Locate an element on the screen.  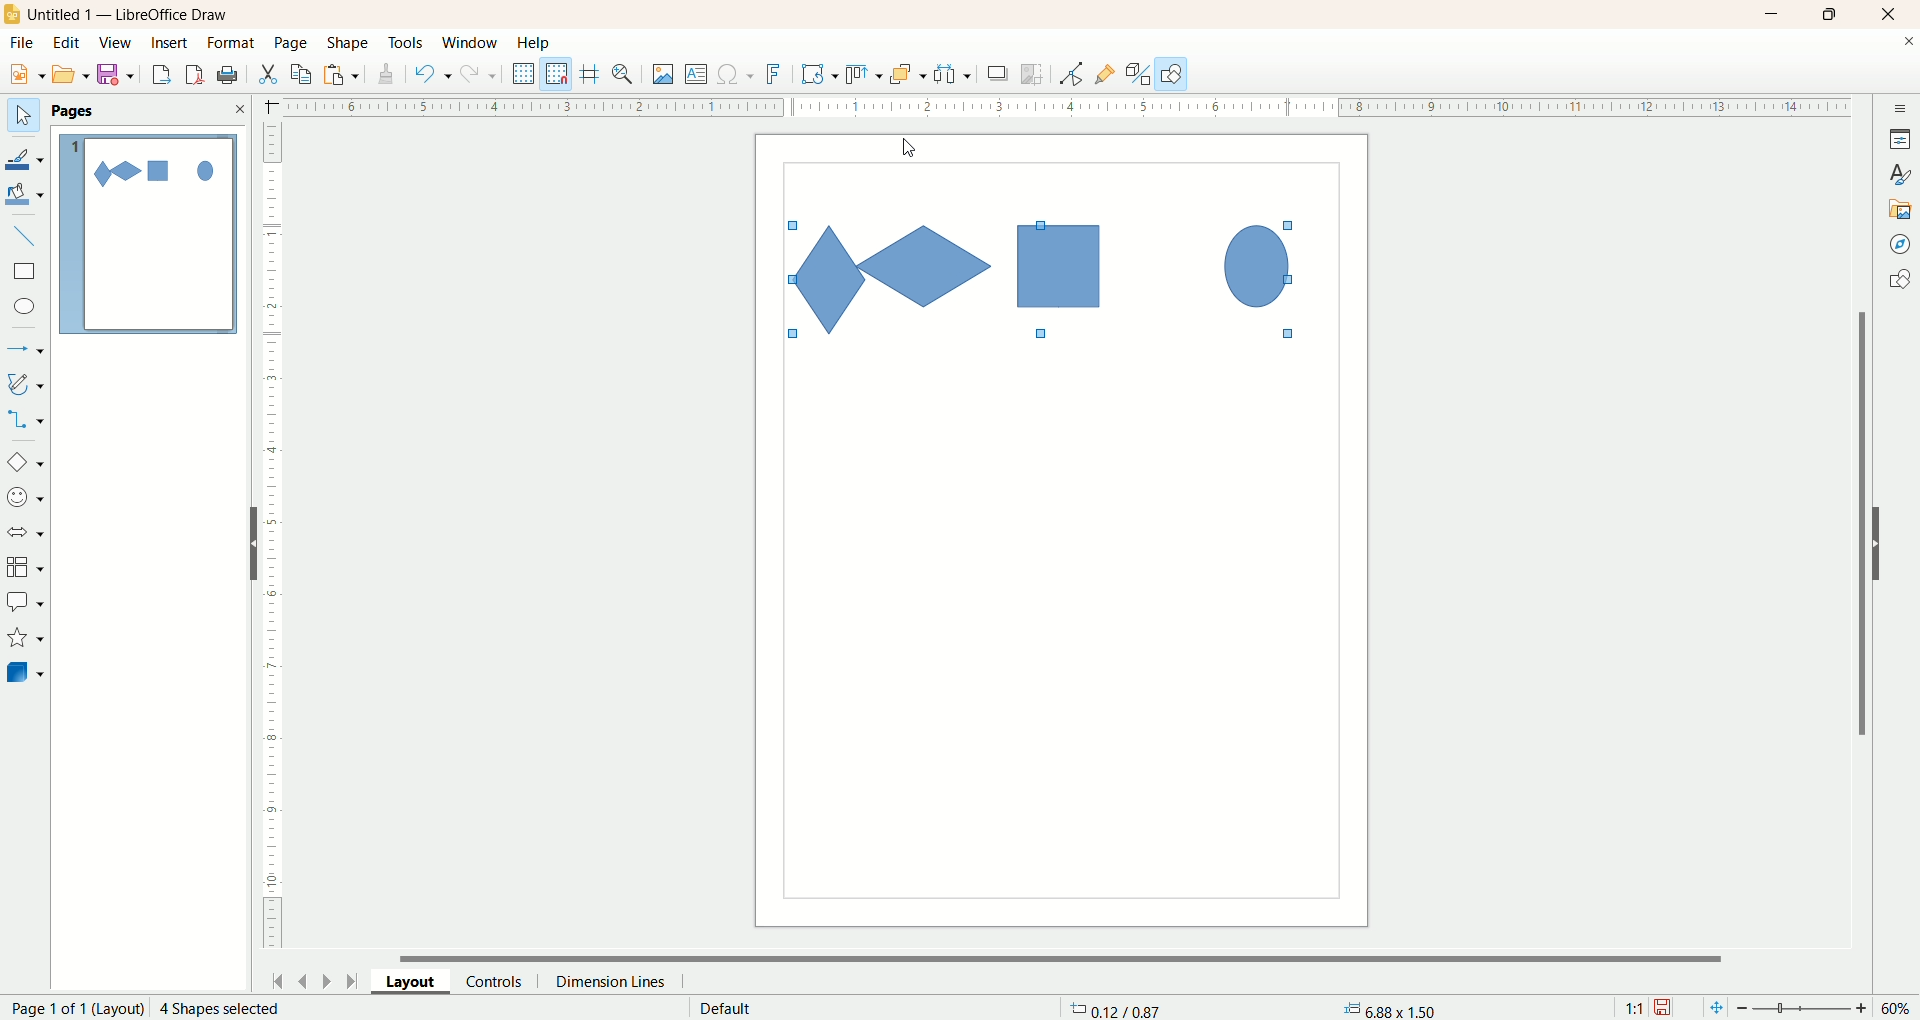
point edit mode is located at coordinates (1070, 75).